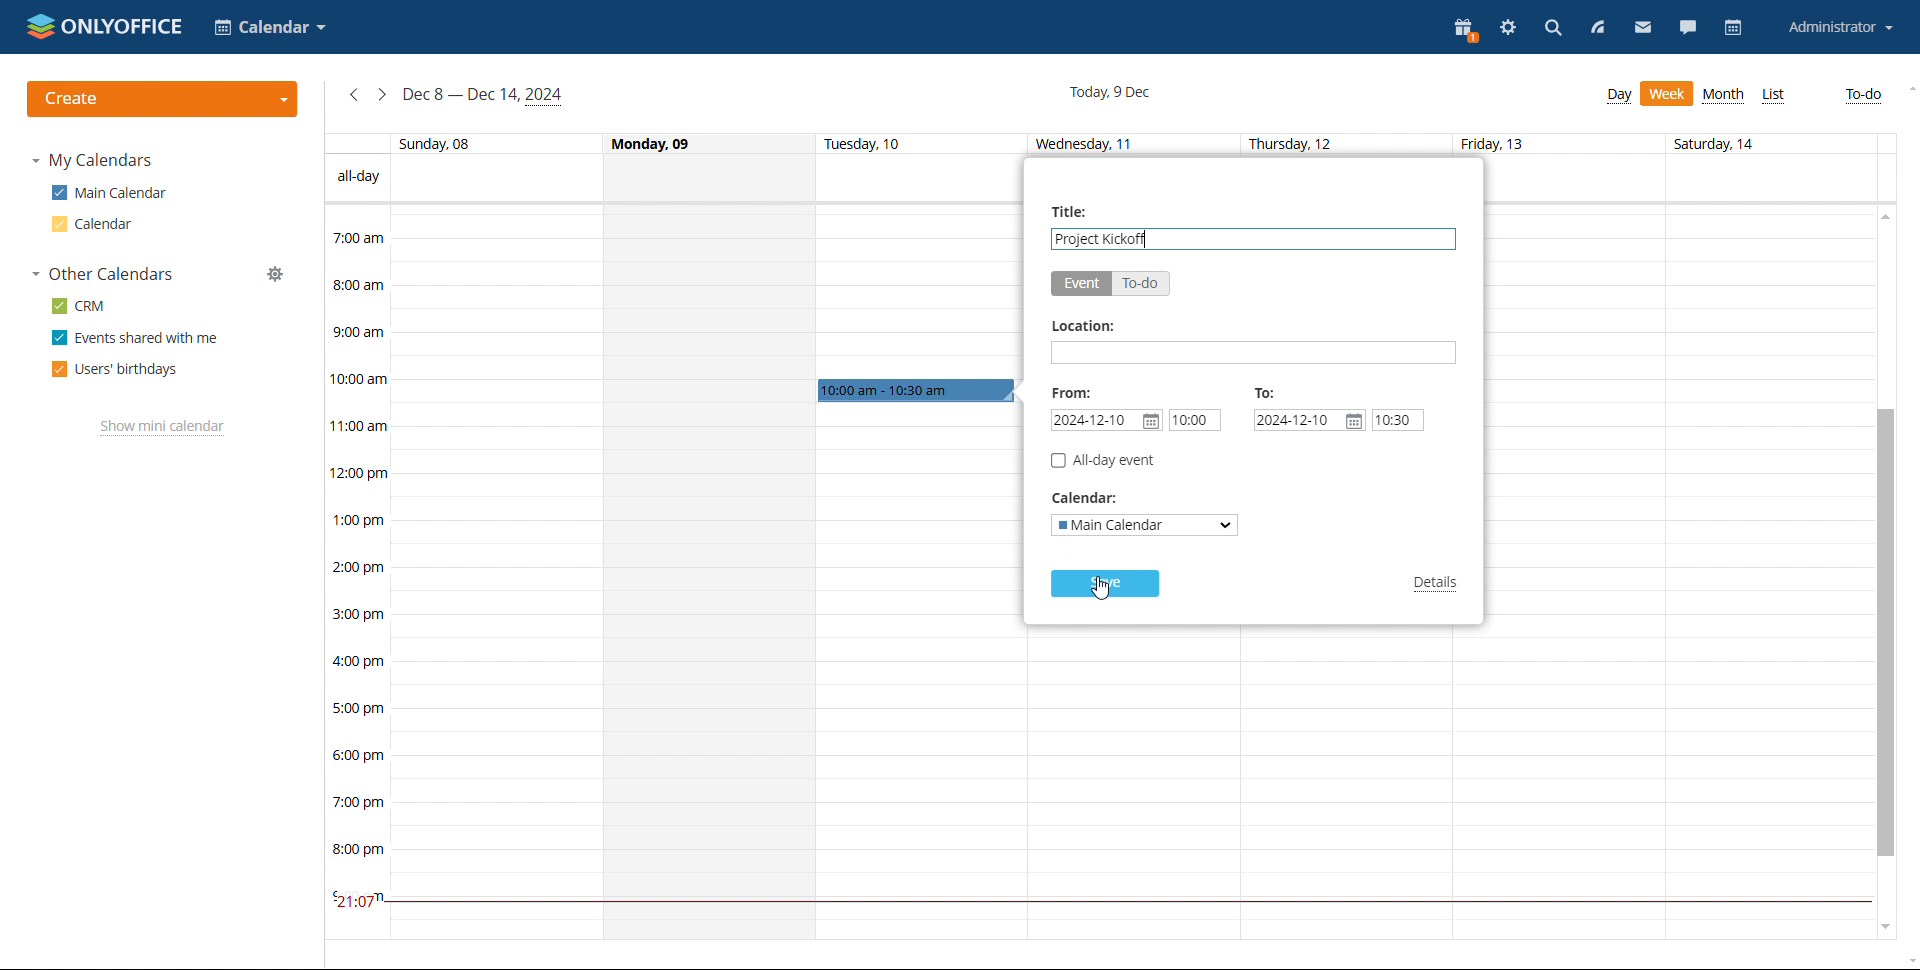 The width and height of the screenshot is (1920, 970). What do you see at coordinates (1106, 420) in the screenshot?
I see `start date` at bounding box center [1106, 420].